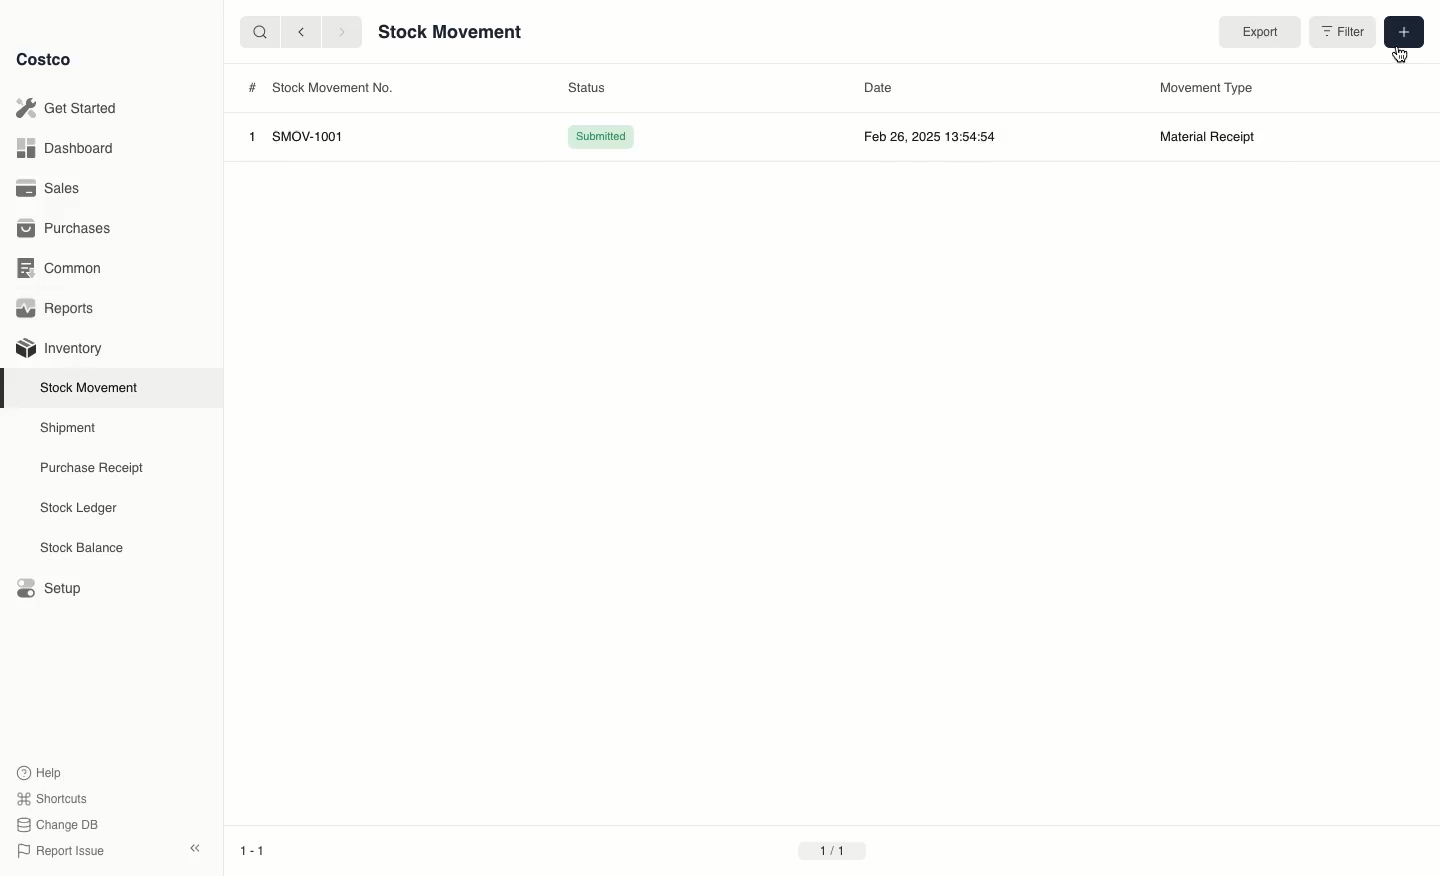  I want to click on #, so click(251, 86).